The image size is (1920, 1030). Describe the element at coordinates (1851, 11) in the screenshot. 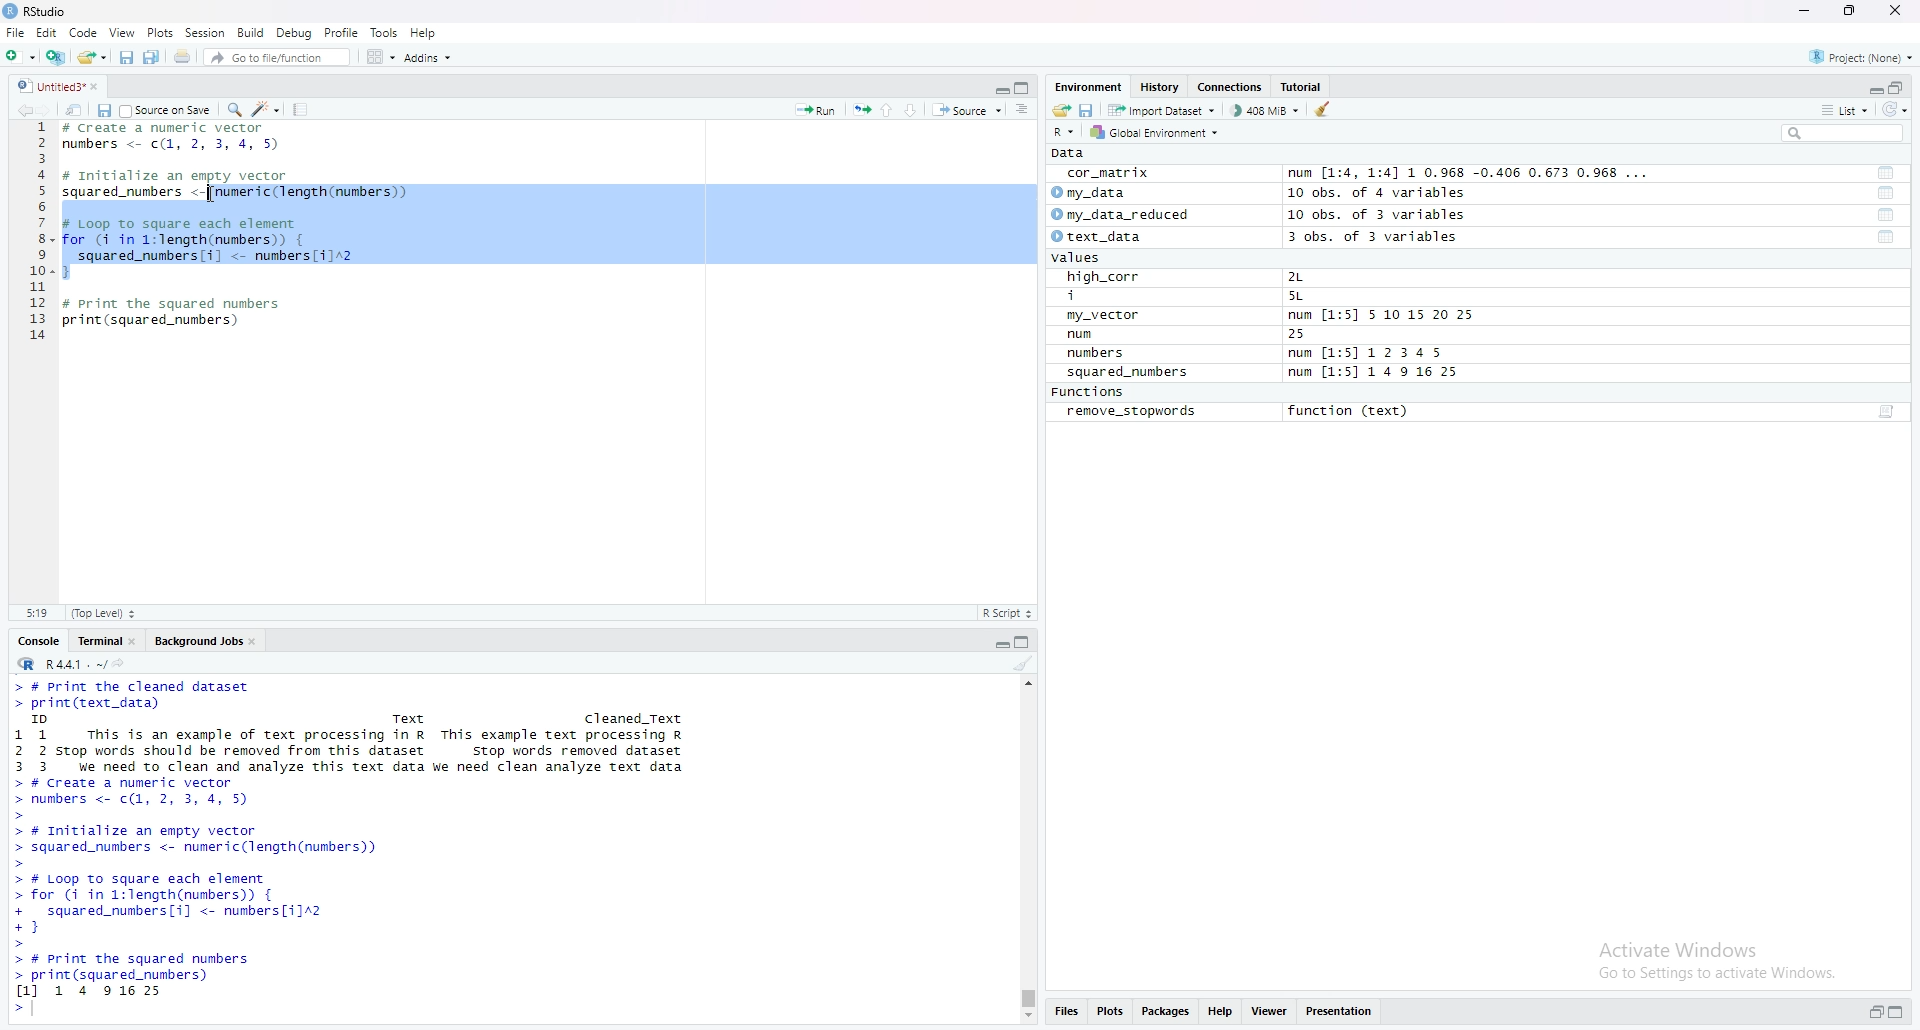

I see `maximize` at that location.